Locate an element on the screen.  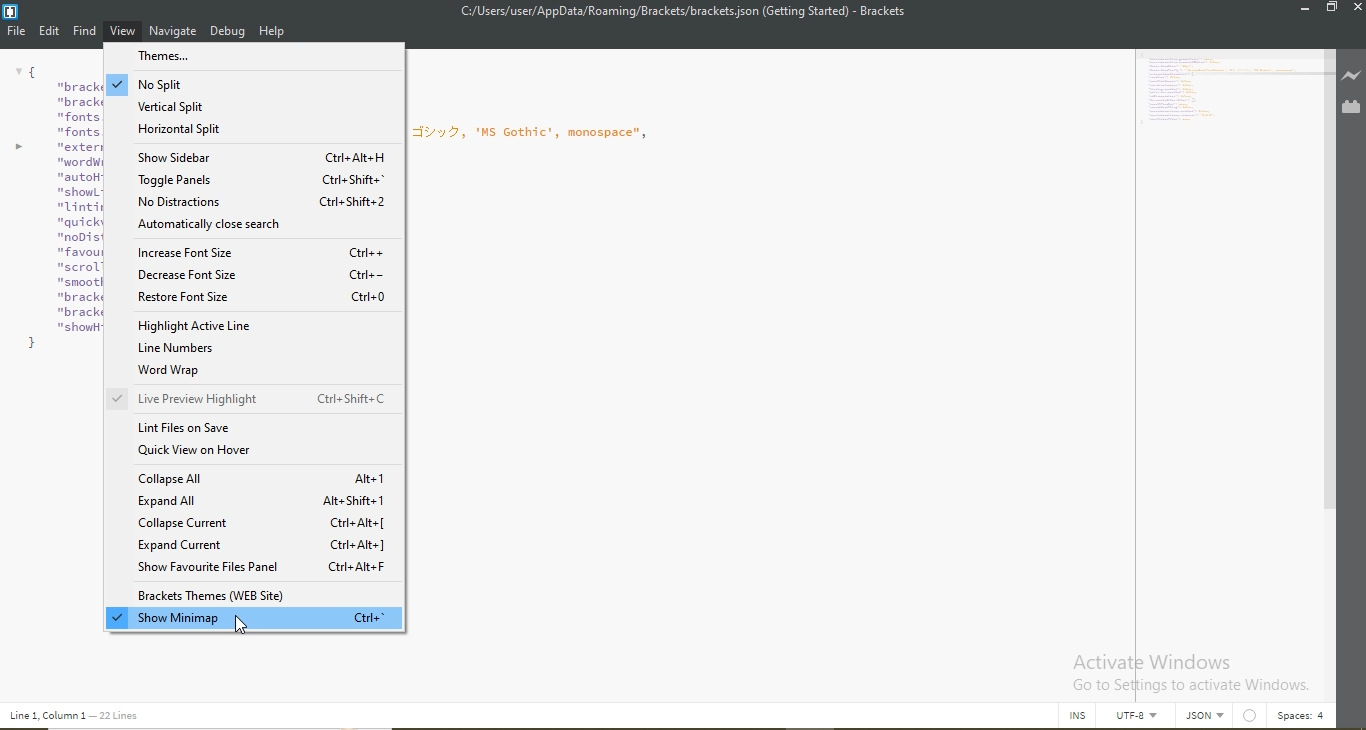
quick view on Hover is located at coordinates (262, 455).